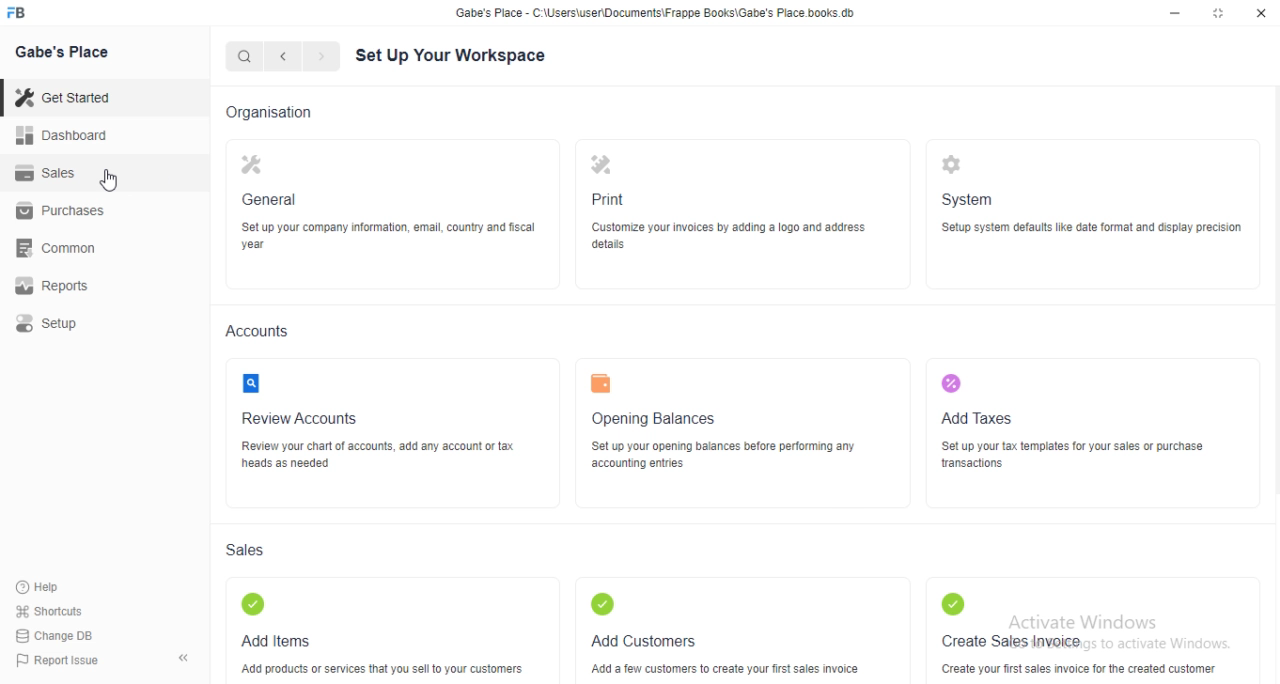 The image size is (1280, 684). What do you see at coordinates (63, 98) in the screenshot?
I see `get started` at bounding box center [63, 98].